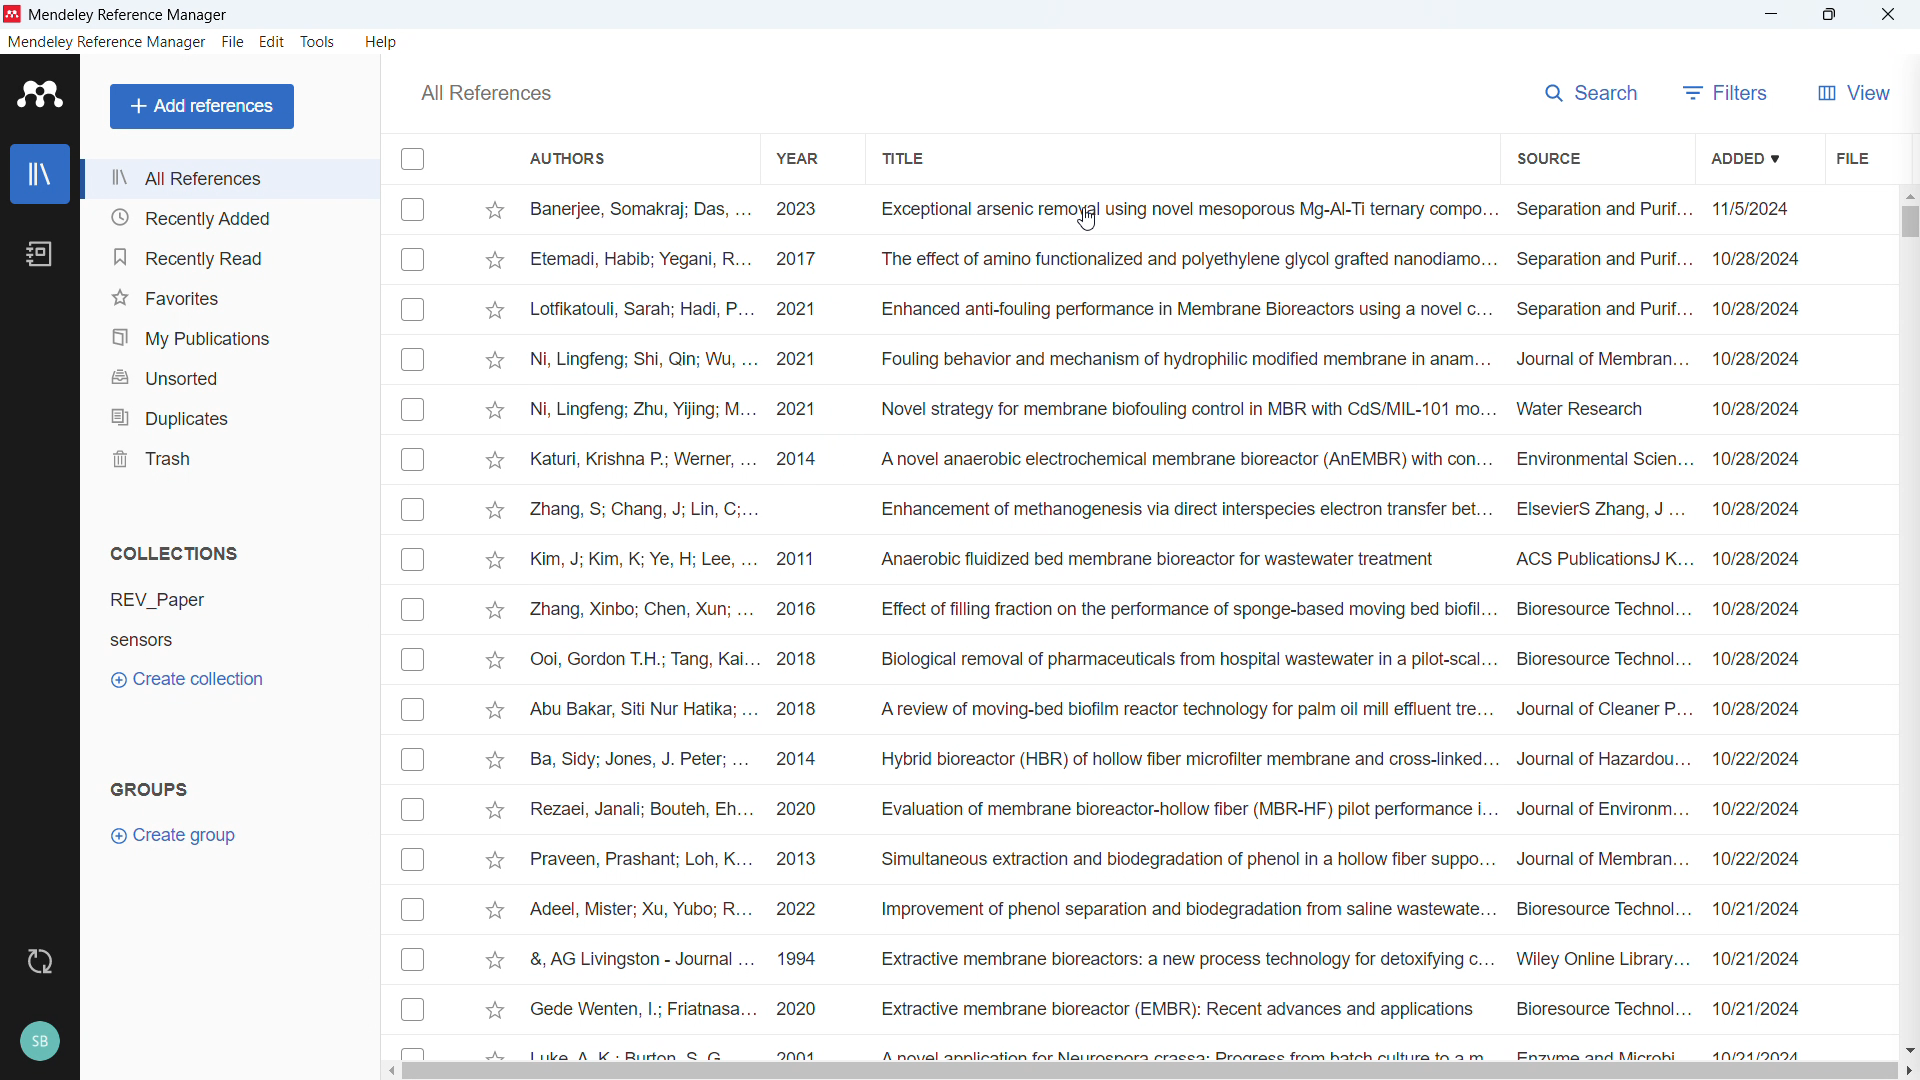 The image size is (1920, 1080). I want to click on Mendeley reference manager , so click(107, 43).